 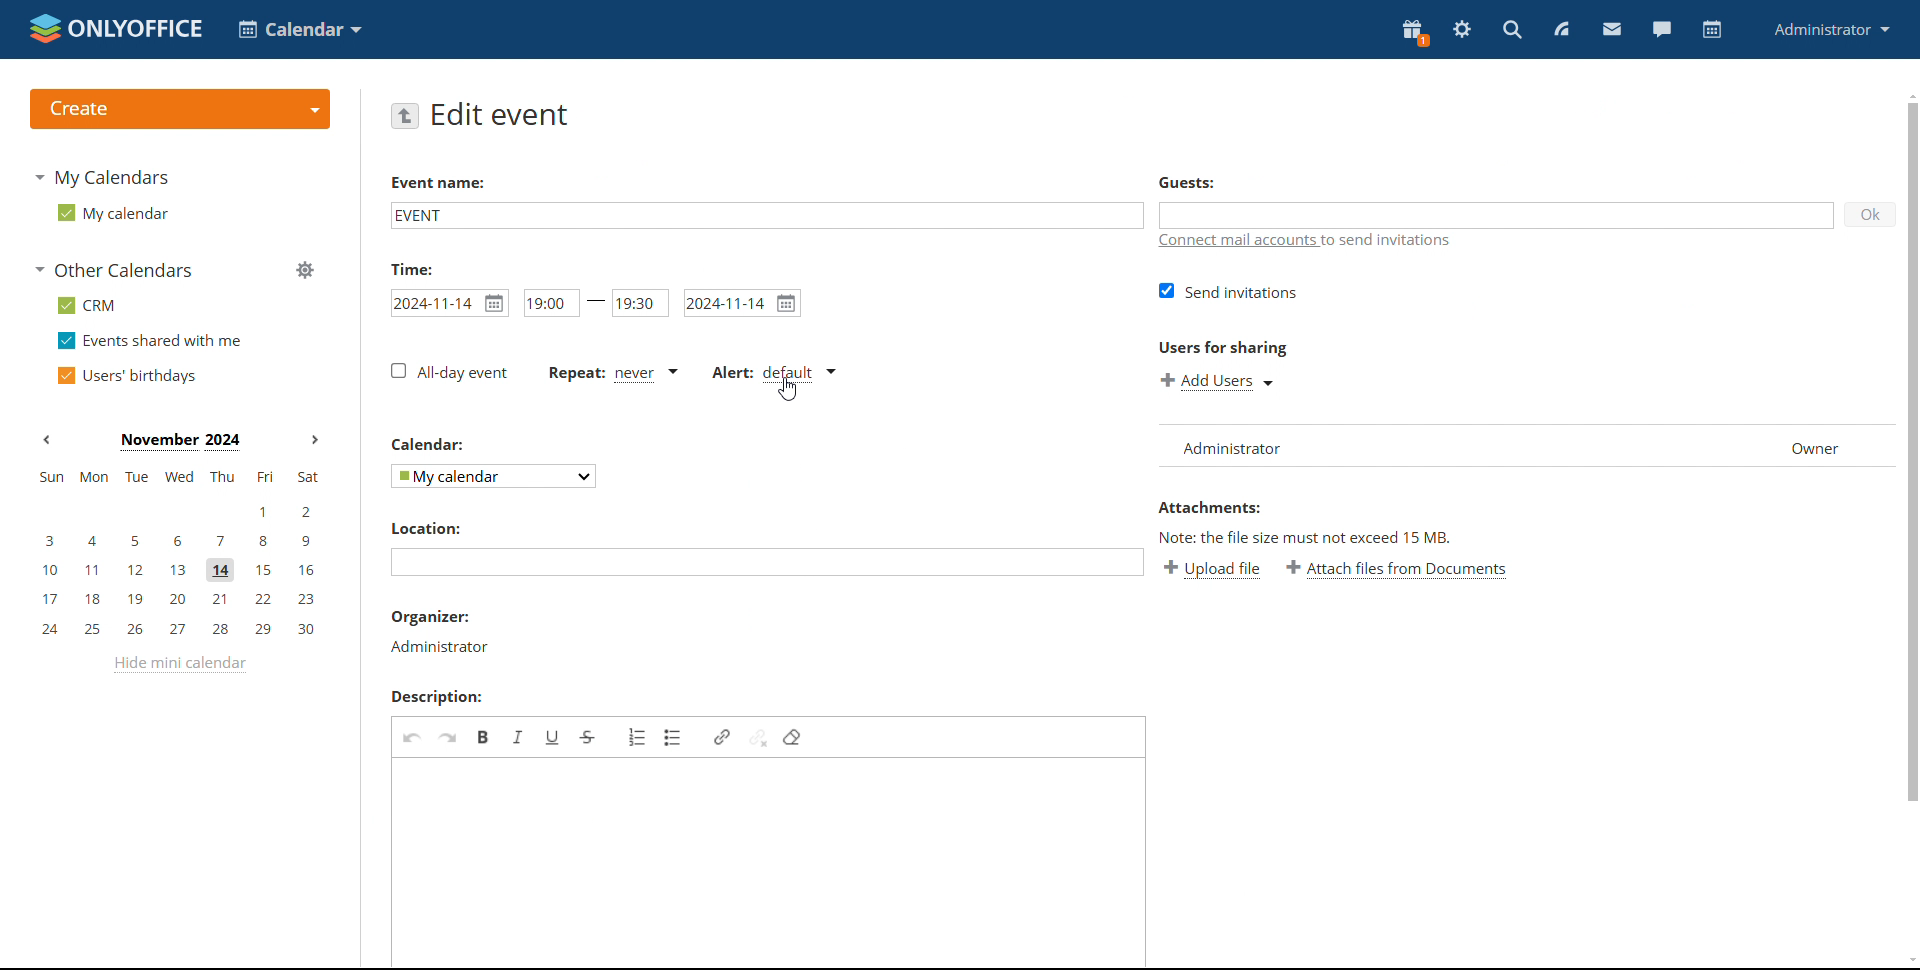 What do you see at coordinates (1872, 216) in the screenshot?
I see `ok` at bounding box center [1872, 216].